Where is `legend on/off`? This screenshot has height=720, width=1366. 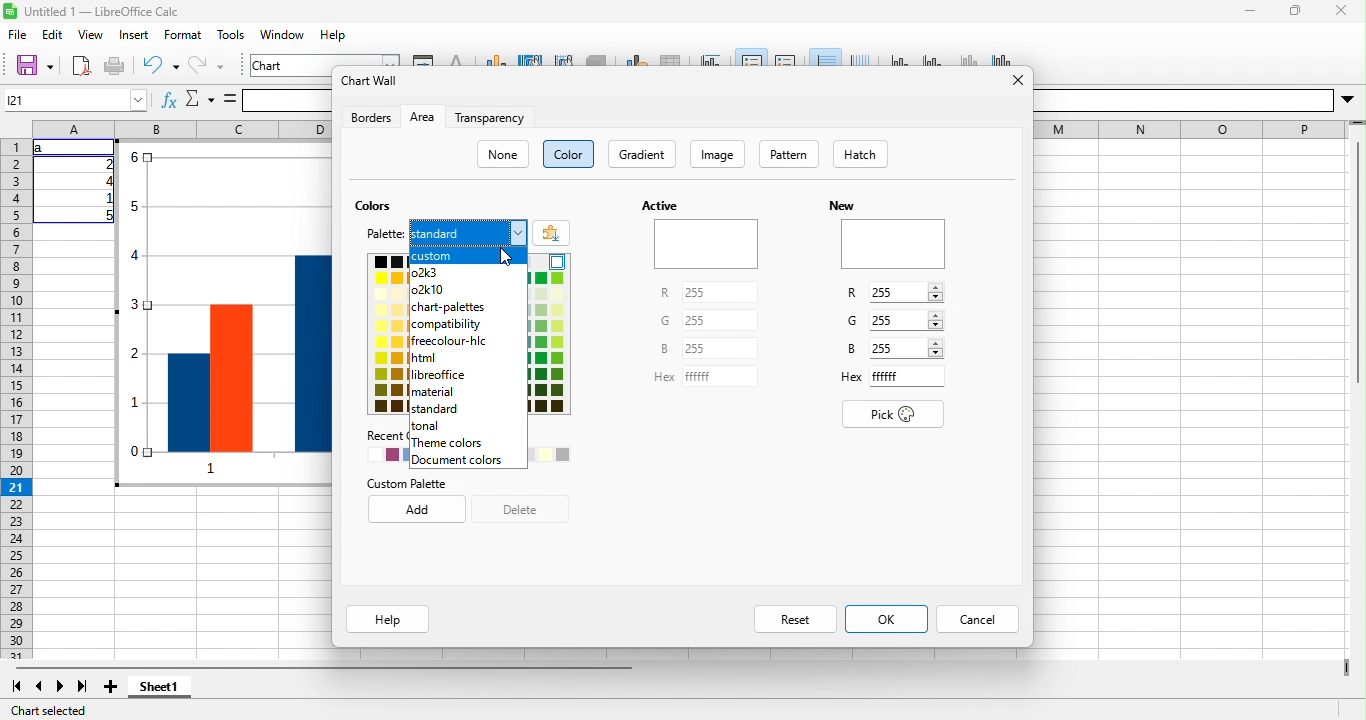
legend on/off is located at coordinates (752, 57).